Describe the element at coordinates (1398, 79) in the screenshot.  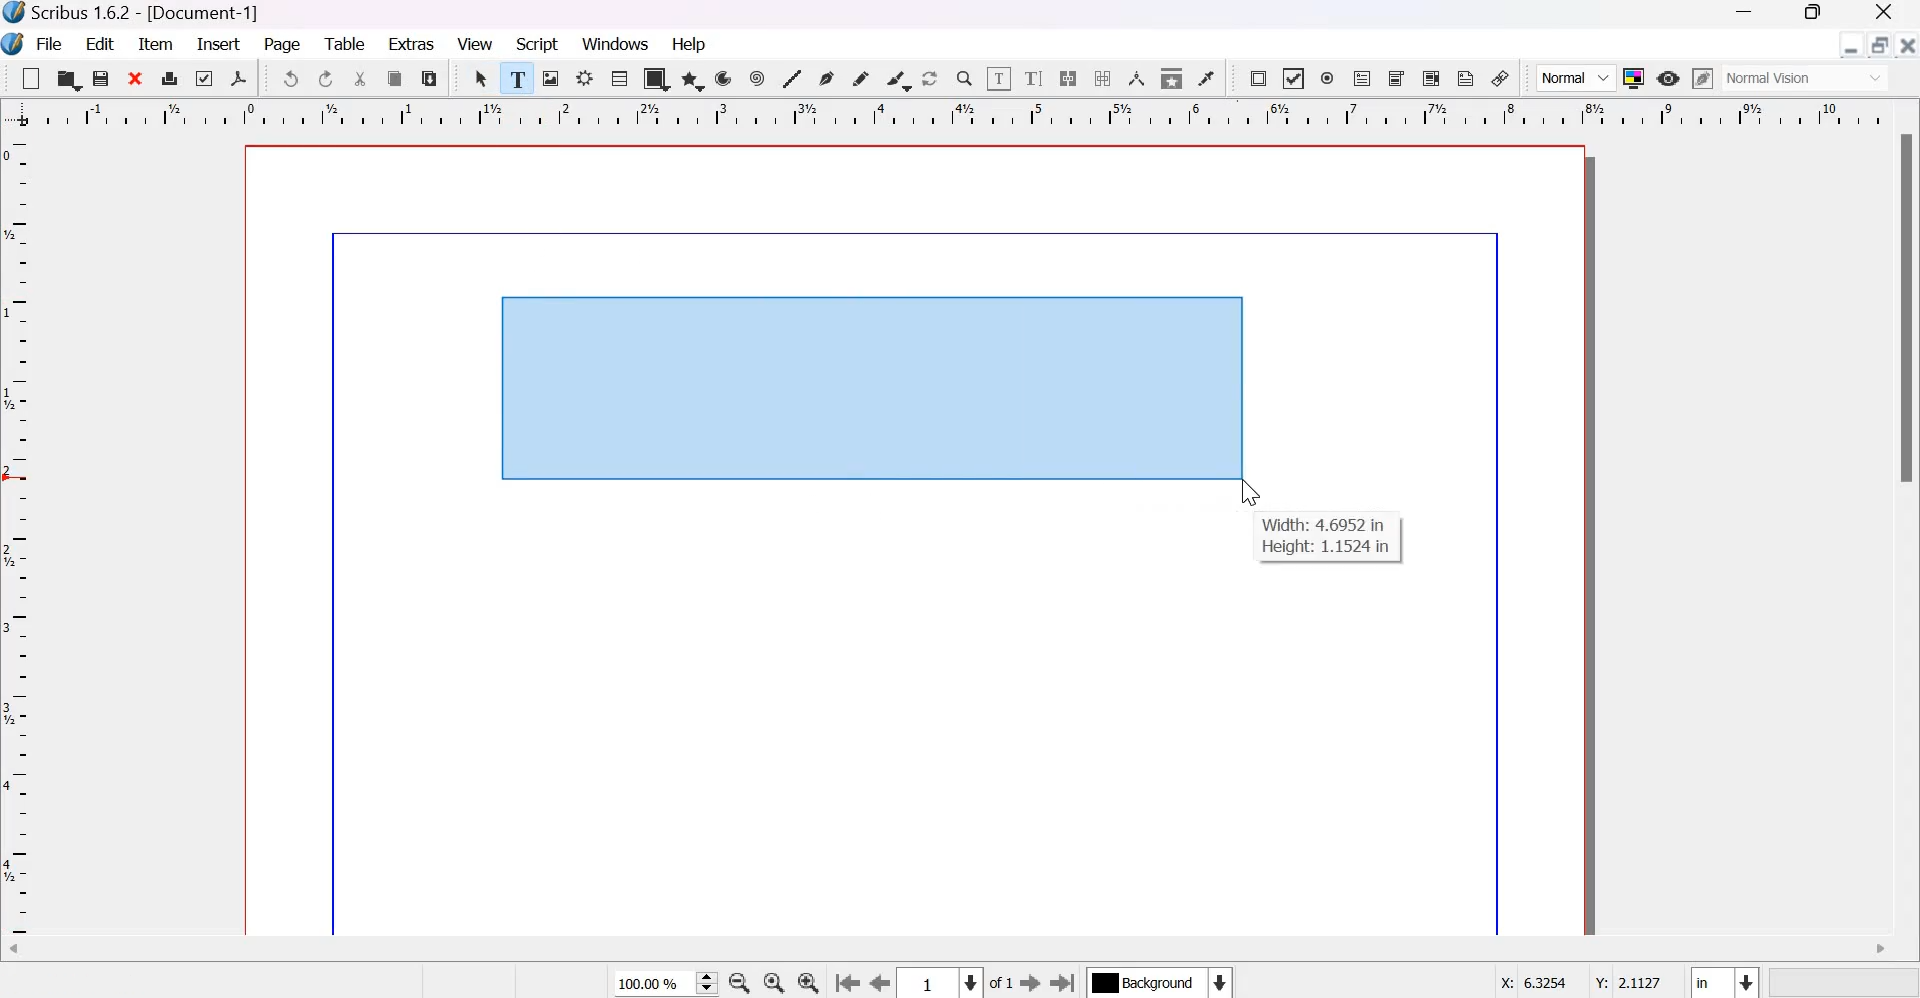
I see `PDF Combo Box` at that location.